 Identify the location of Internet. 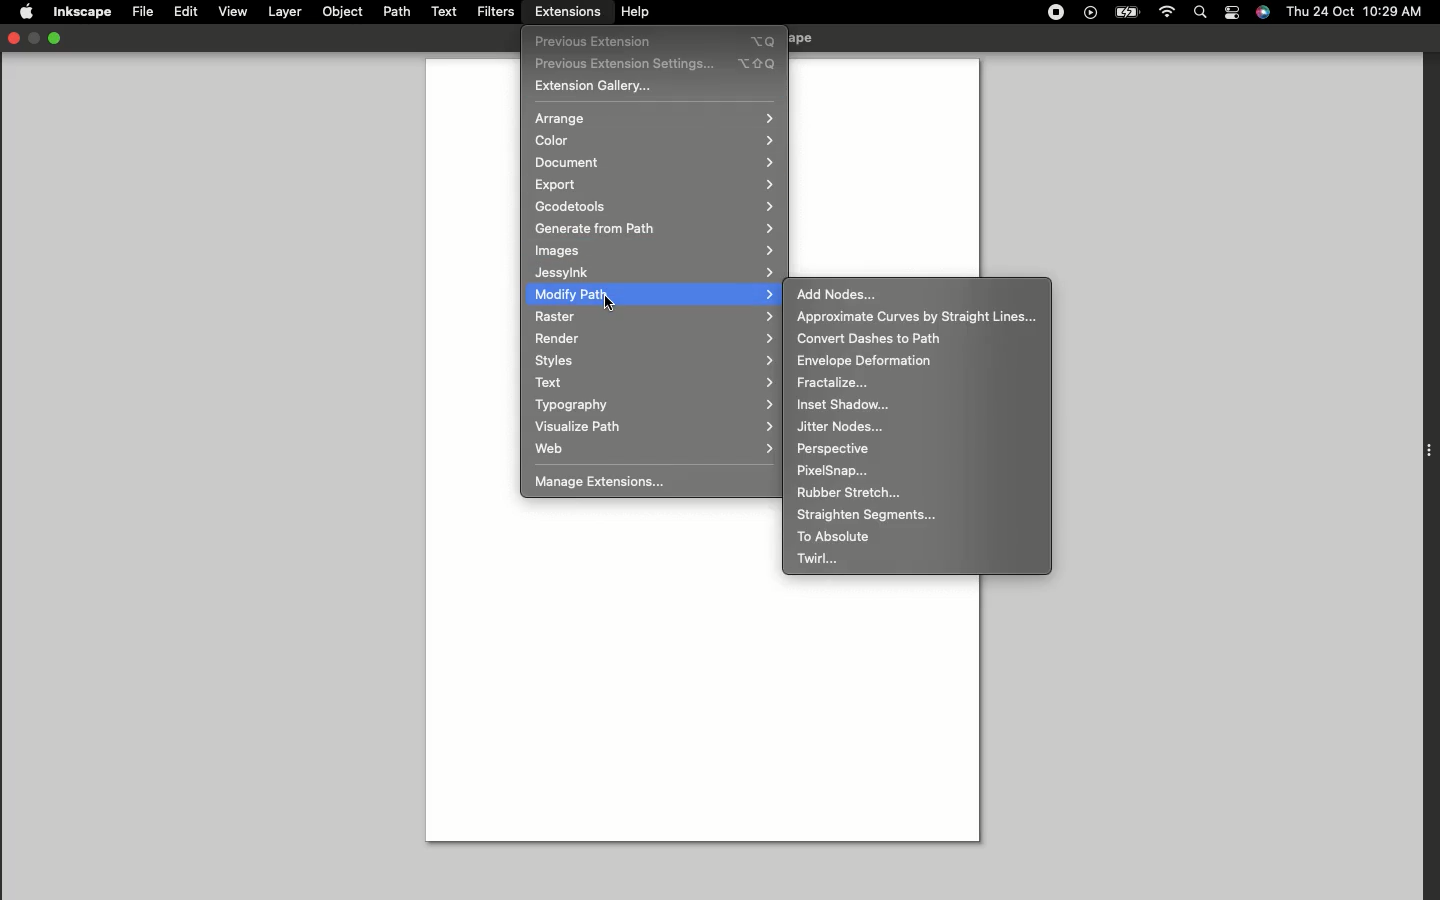
(1164, 12).